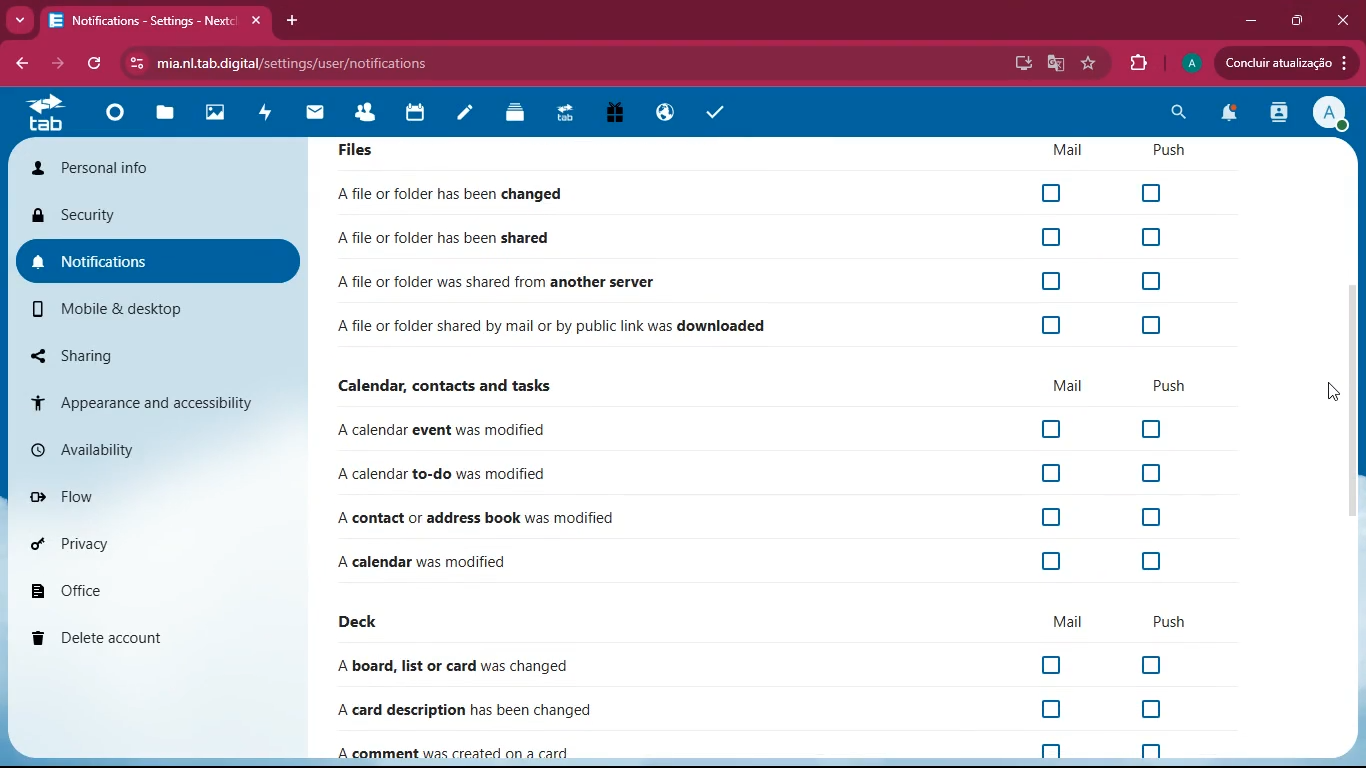 This screenshot has width=1366, height=768. I want to click on Checkbox, so click(1157, 235).